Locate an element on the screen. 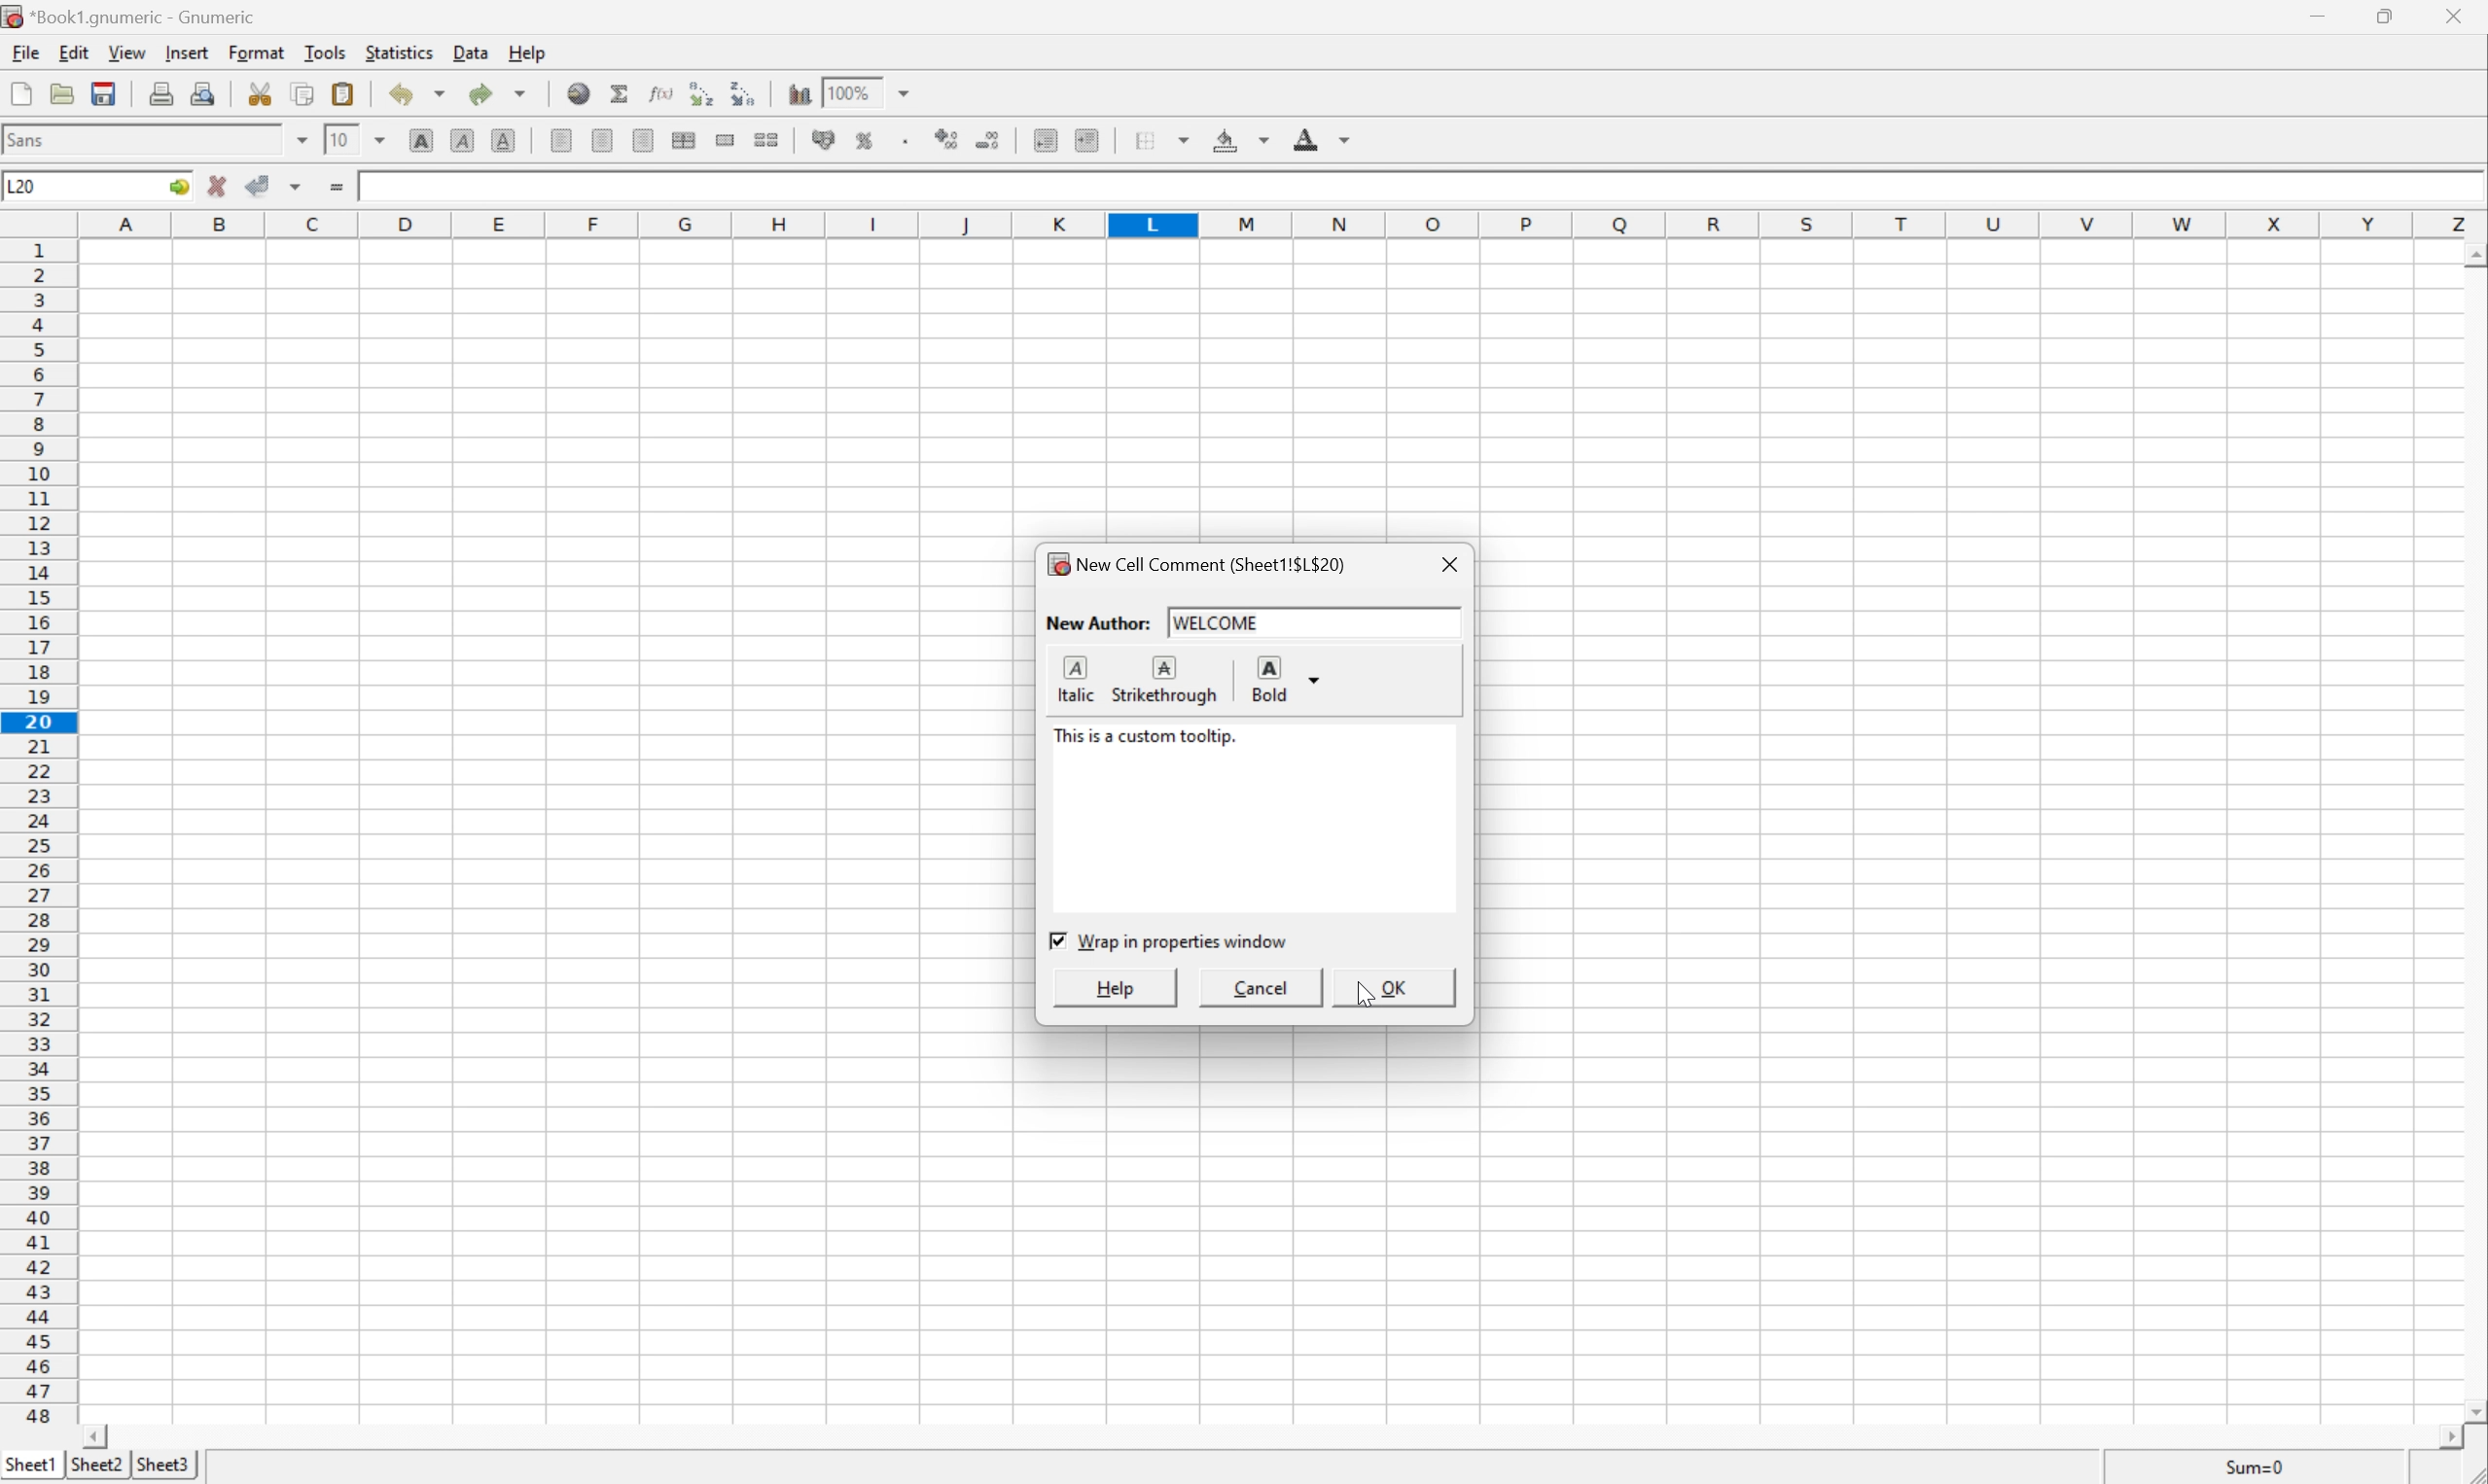  Borders is located at coordinates (1163, 140).